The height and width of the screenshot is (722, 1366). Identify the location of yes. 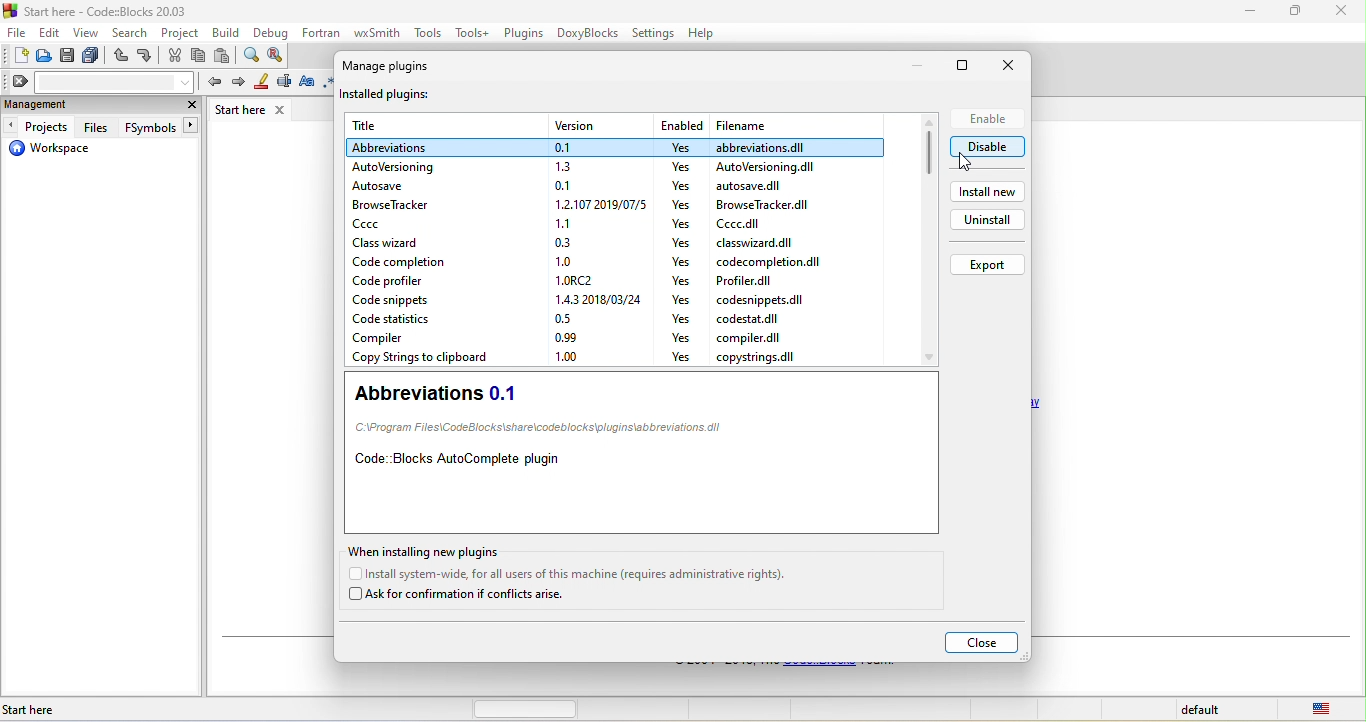
(686, 242).